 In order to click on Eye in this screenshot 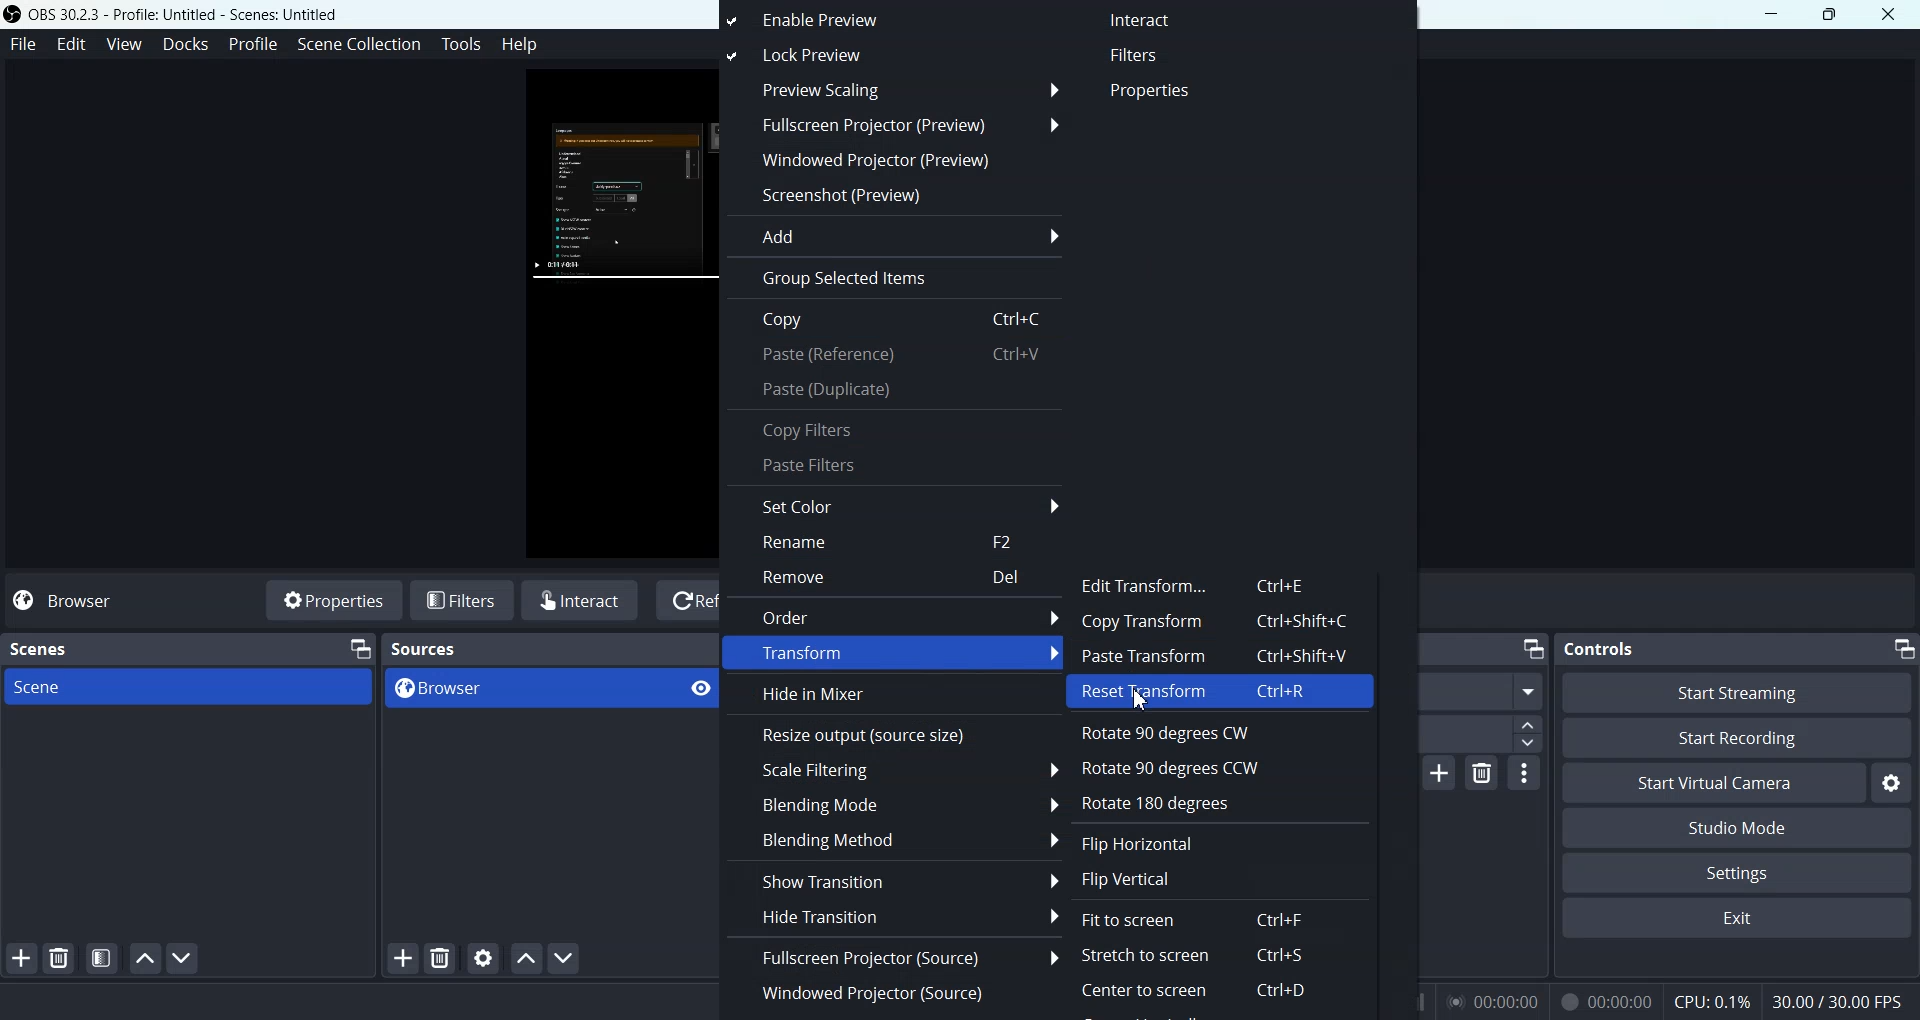, I will do `click(701, 689)`.